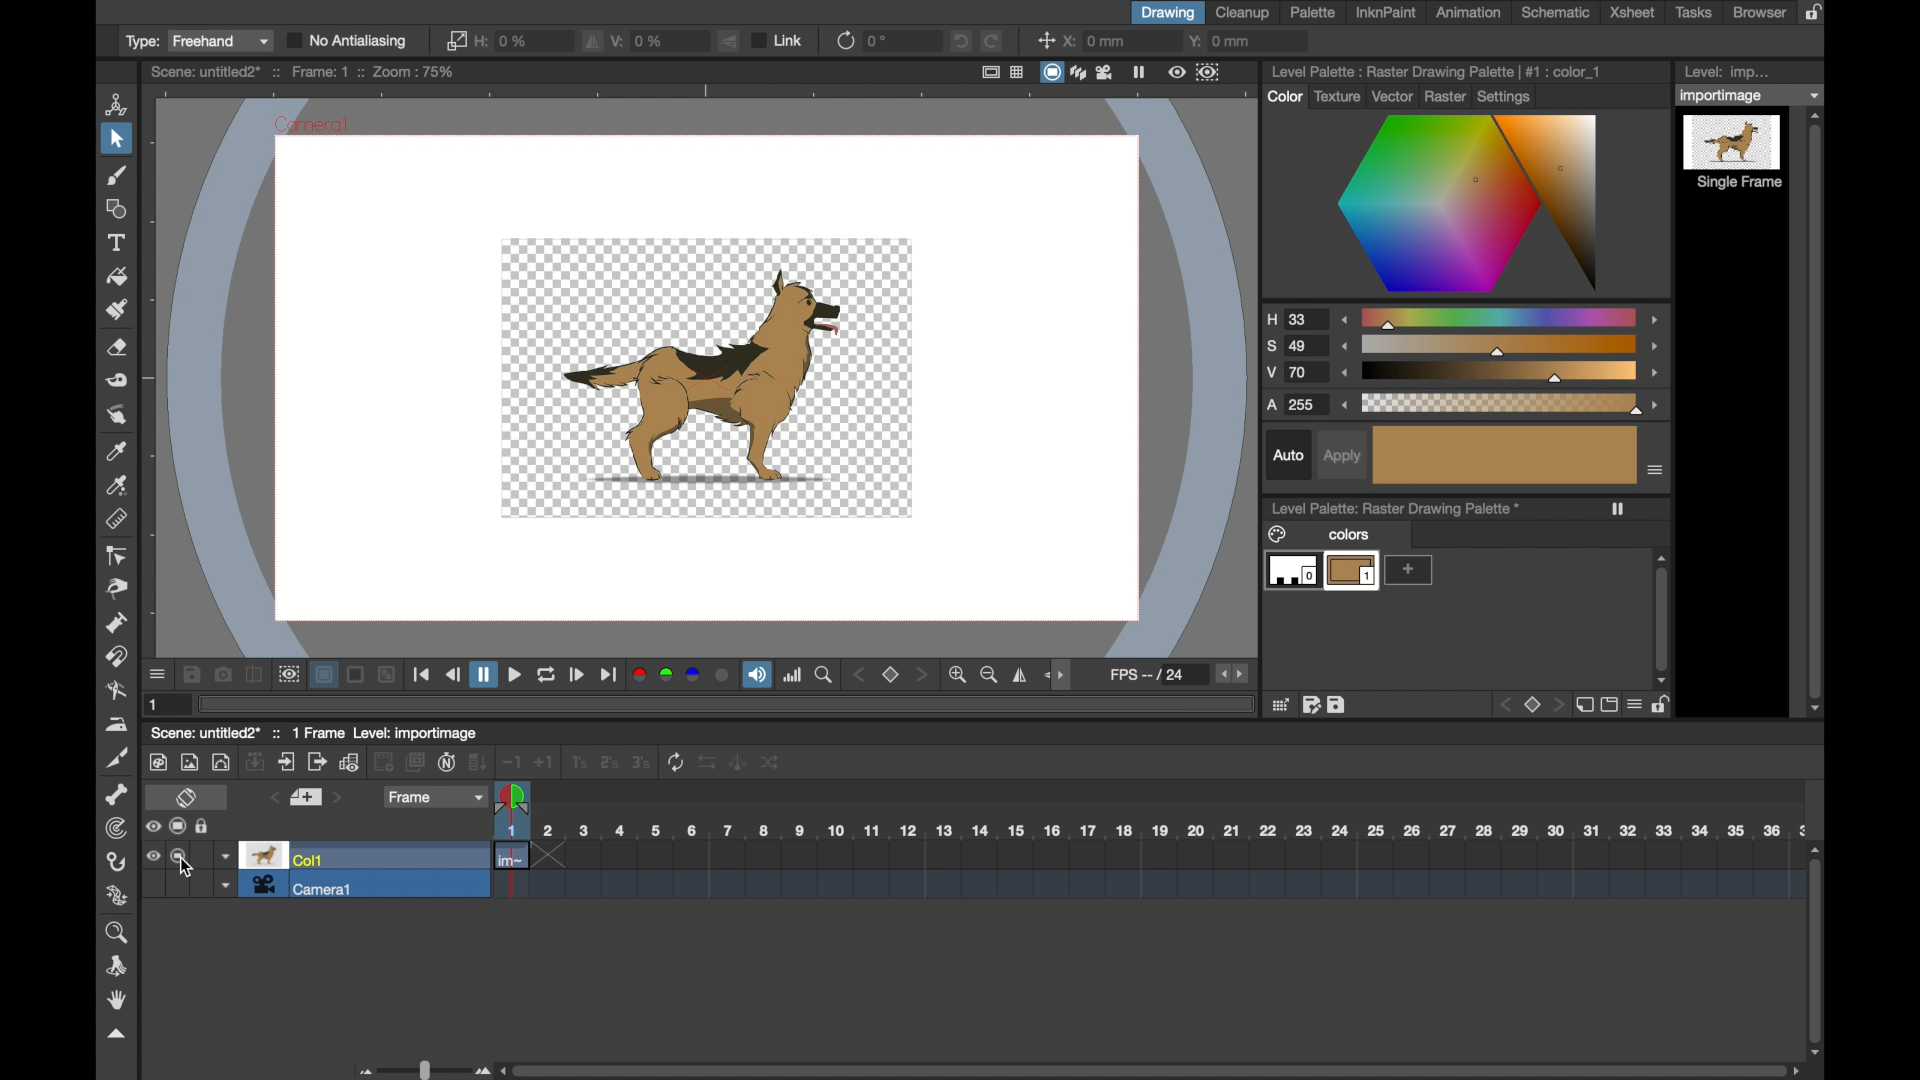 This screenshot has height=1080, width=1920. I want to click on type tool, so click(116, 242).